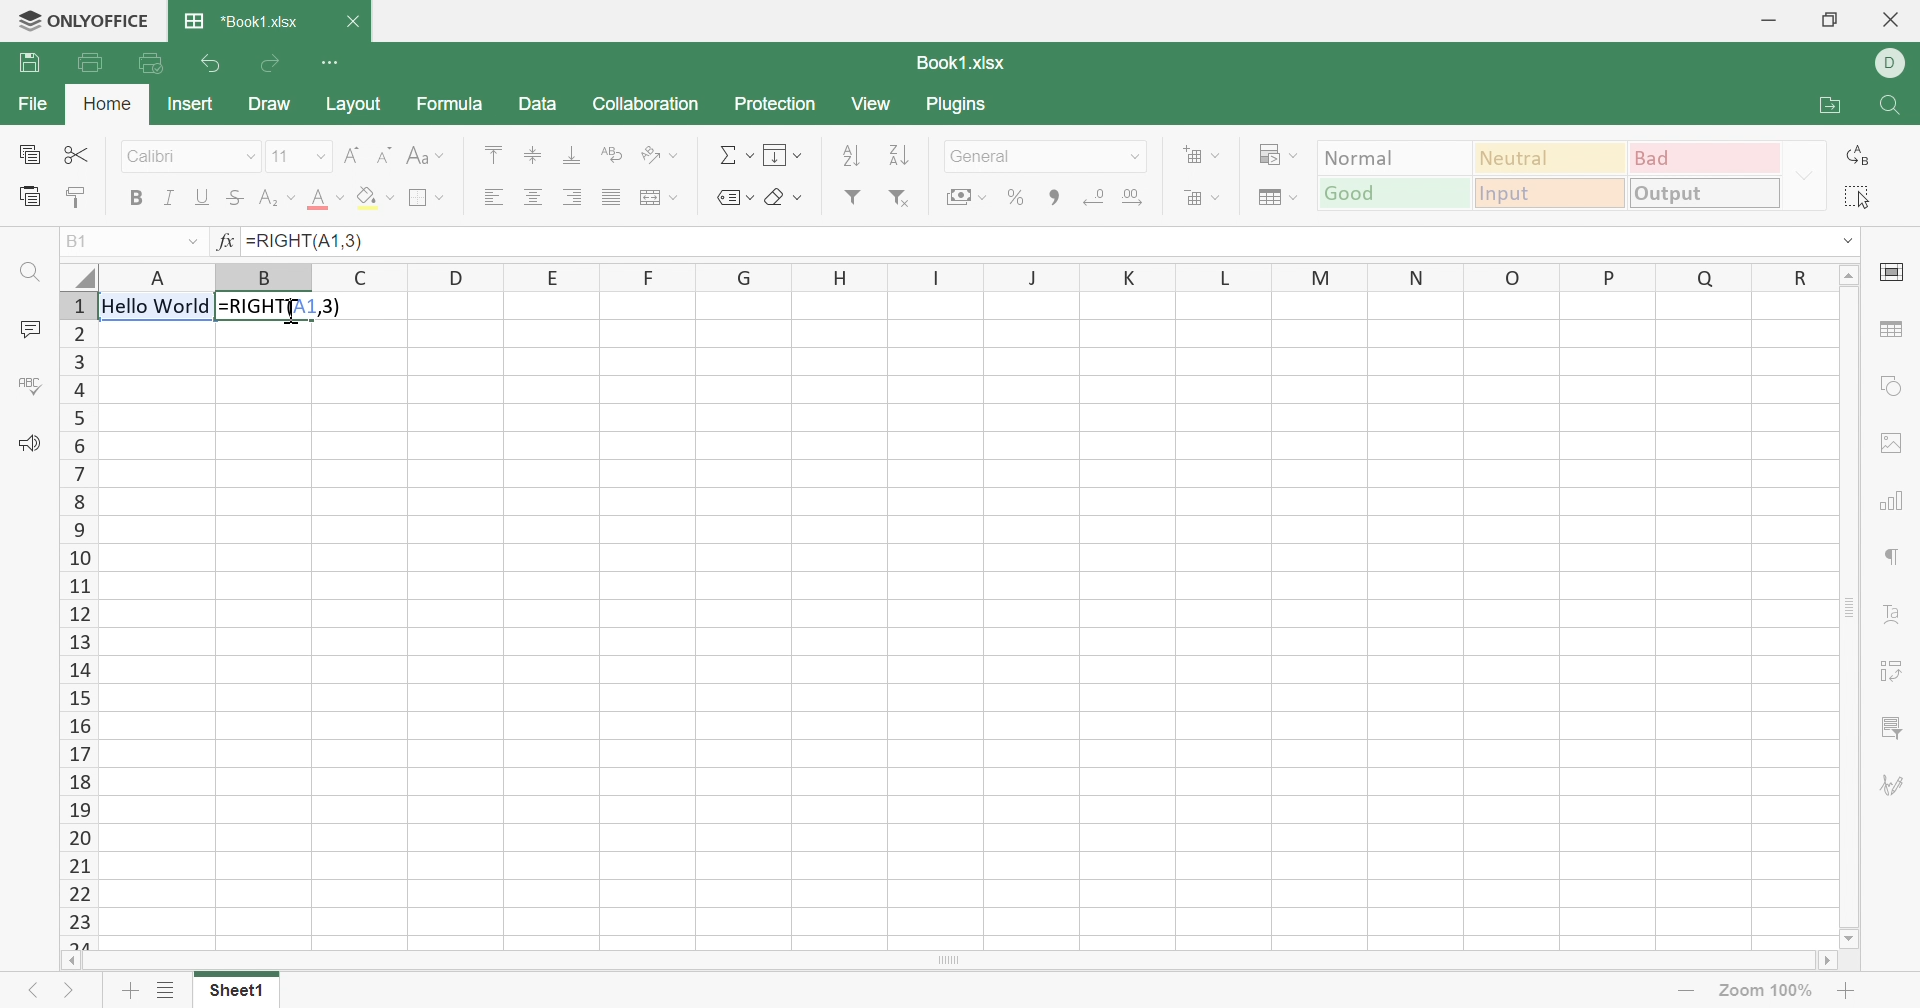 Image resolution: width=1920 pixels, height=1008 pixels. Describe the element at coordinates (1891, 729) in the screenshot. I see `slicer settings` at that location.